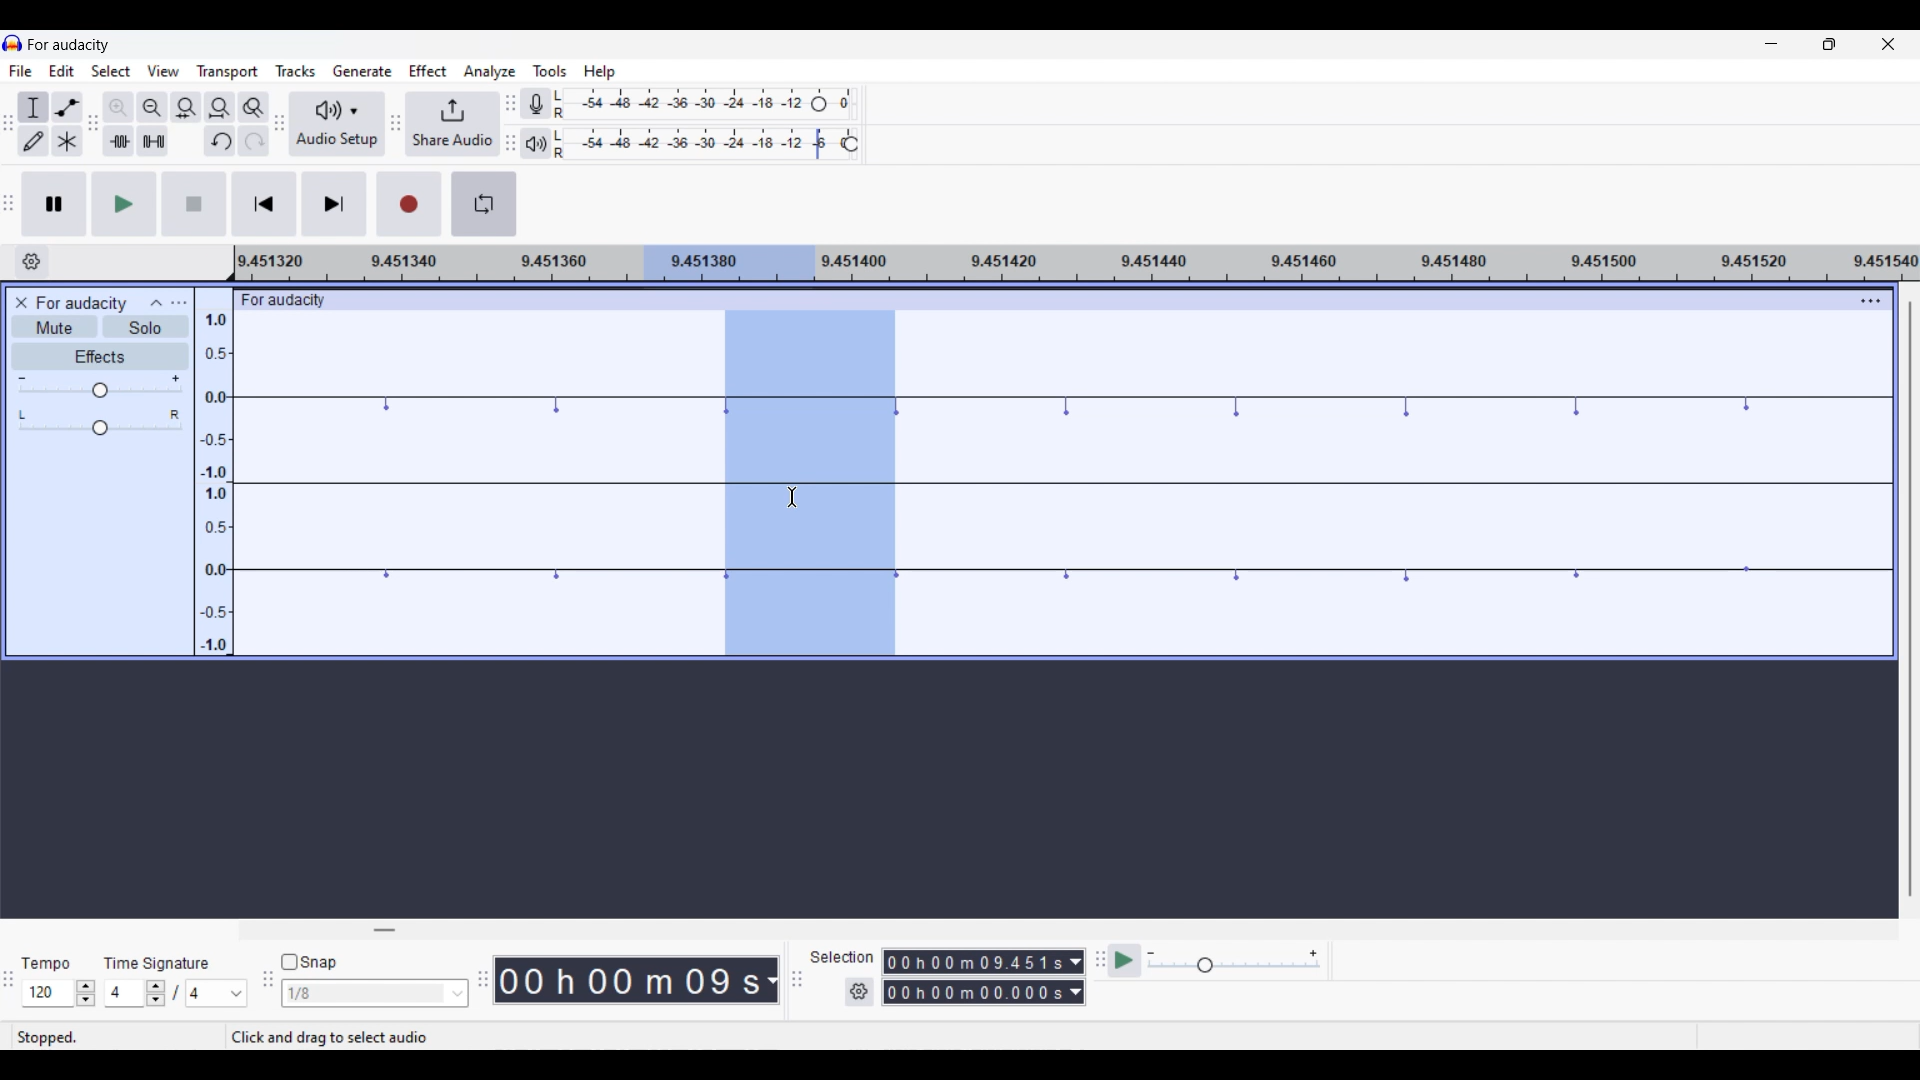 The width and height of the screenshot is (1920, 1080). I want to click on Indicates current status of track, so click(51, 1037).